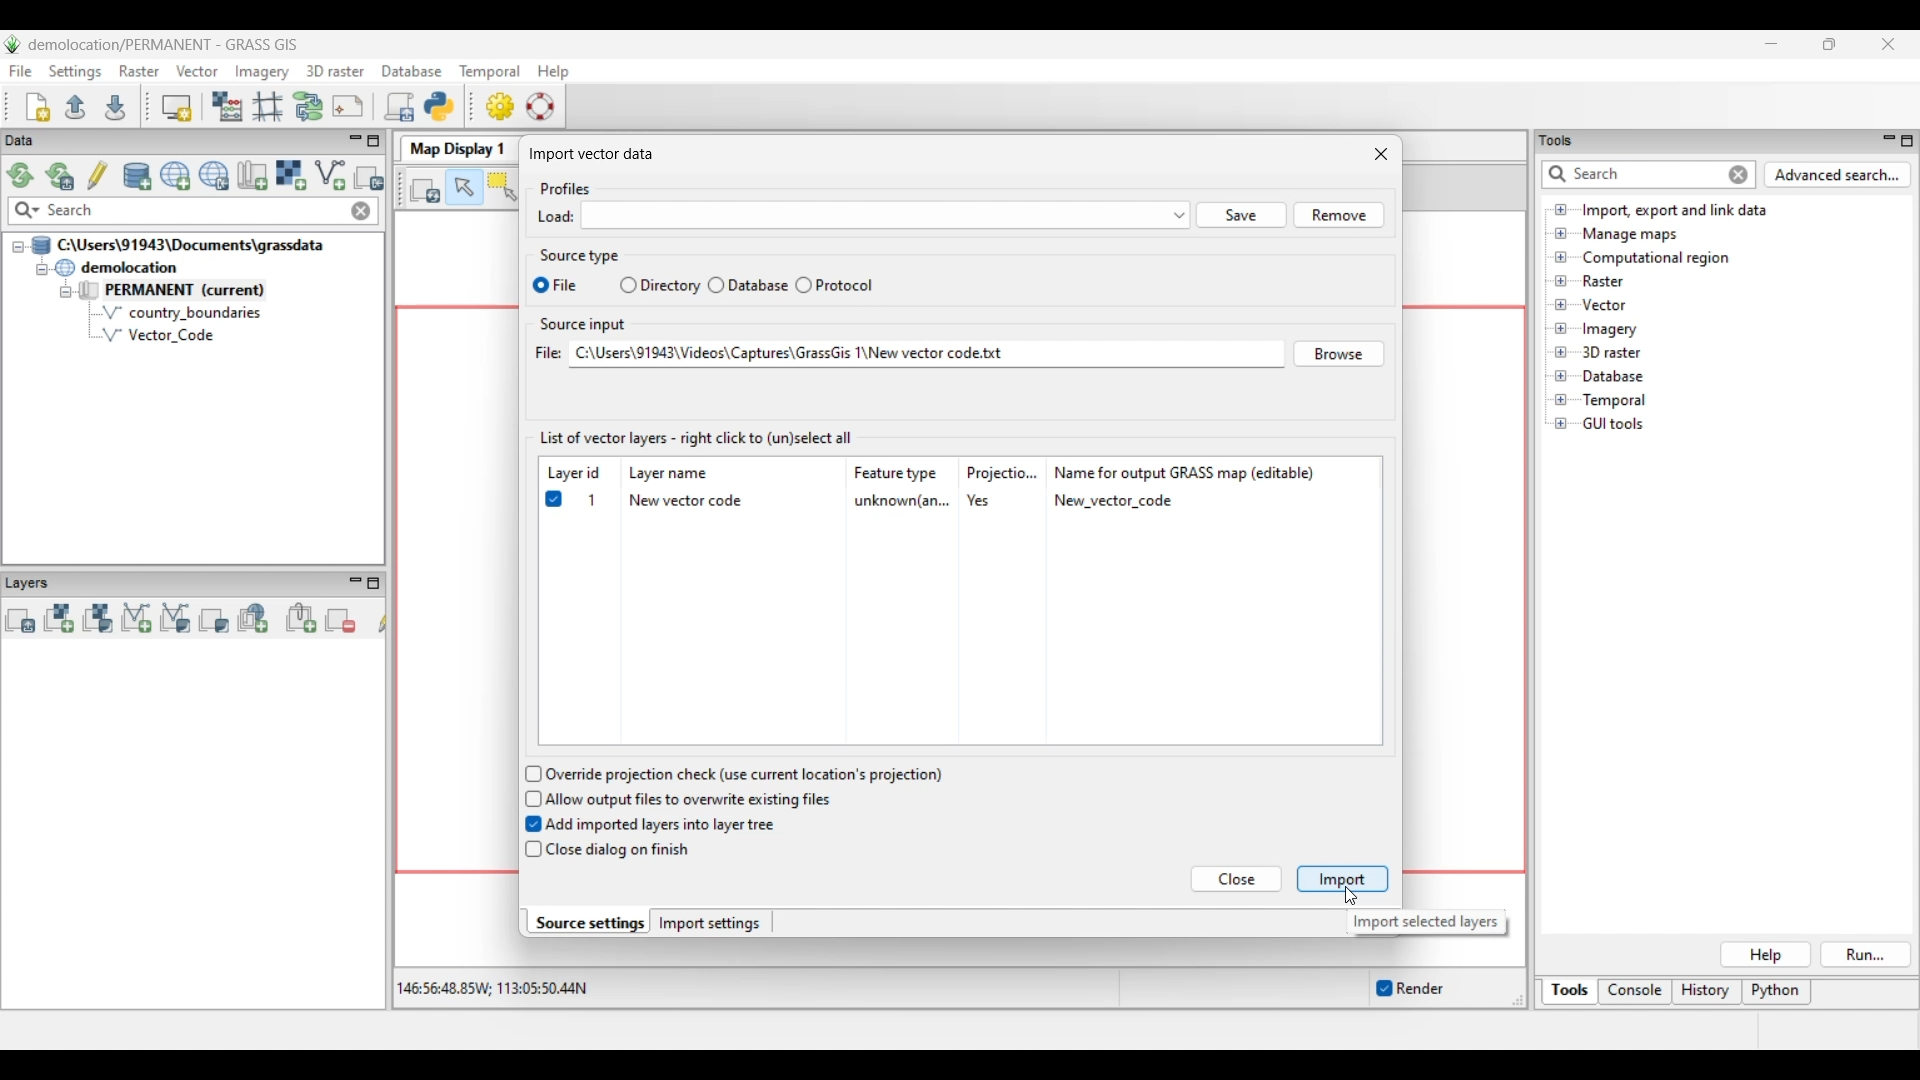 Image resolution: width=1920 pixels, height=1080 pixels. Describe the element at coordinates (399, 106) in the screenshot. I see `Launch user-defined script` at that location.